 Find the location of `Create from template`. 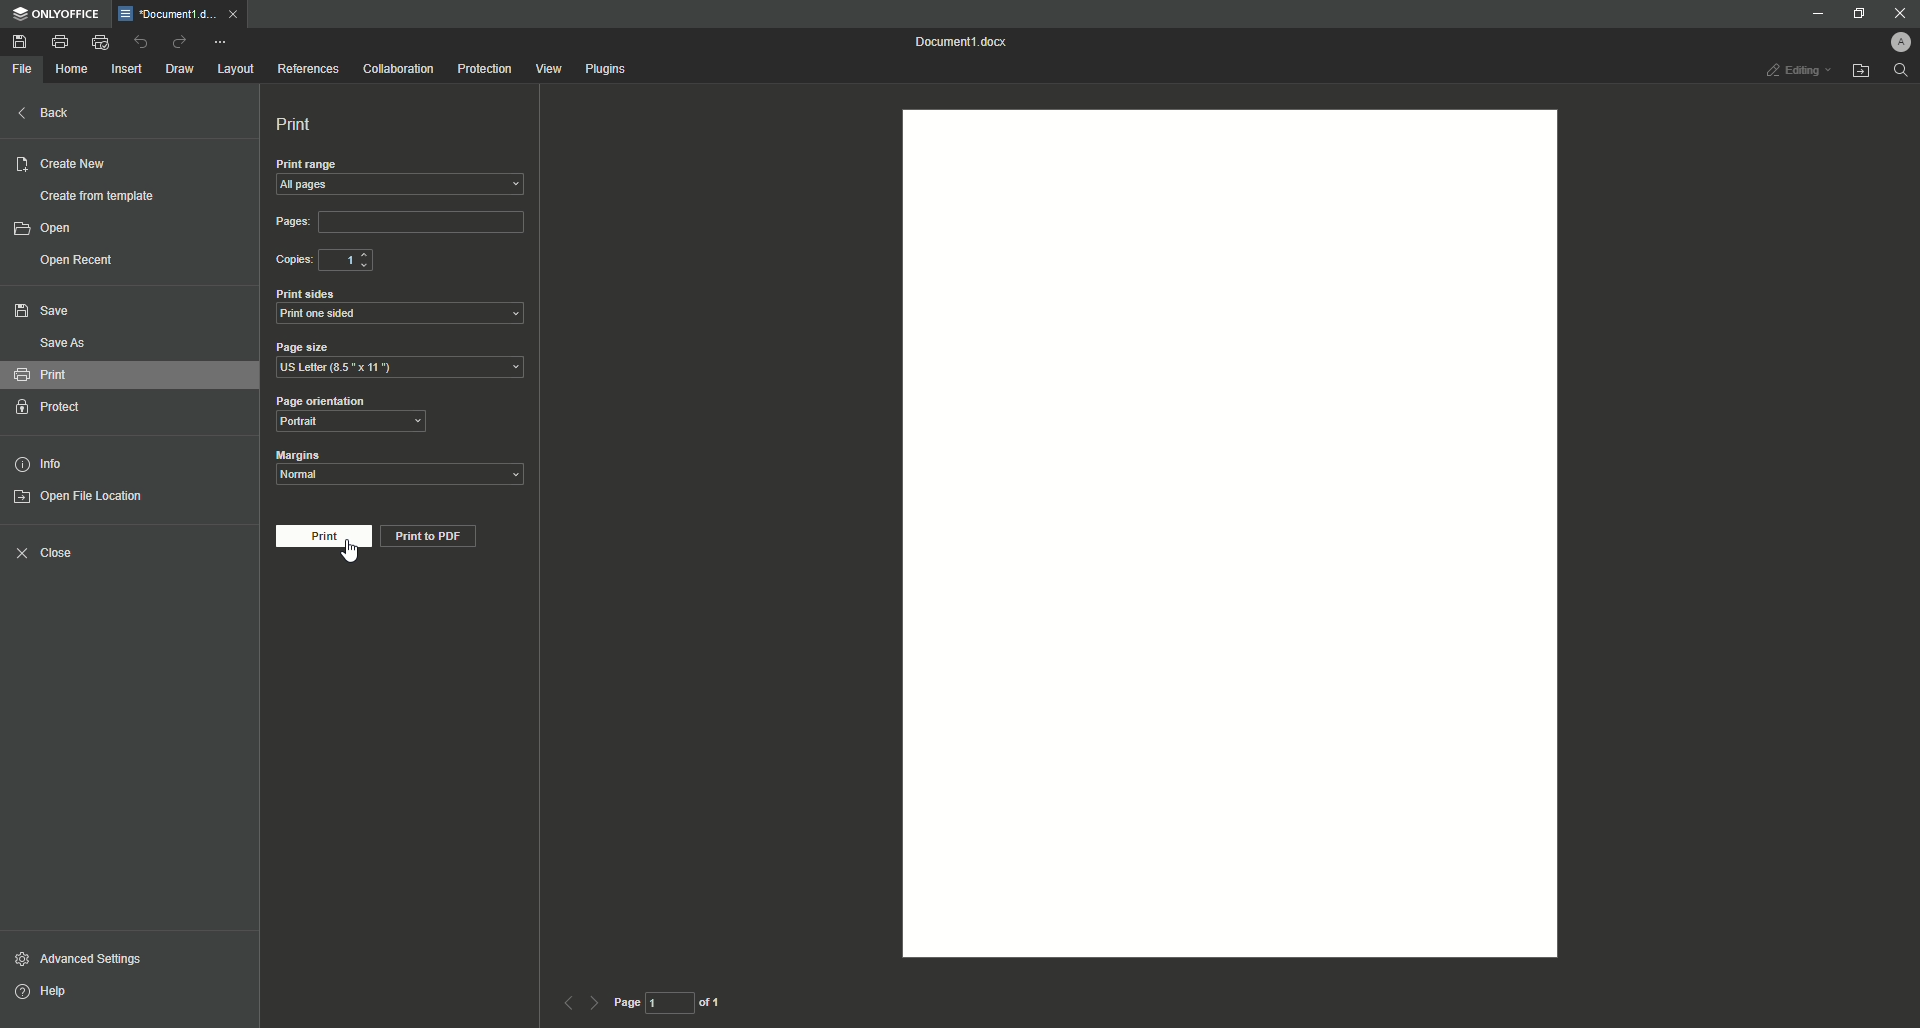

Create from template is located at coordinates (99, 193).